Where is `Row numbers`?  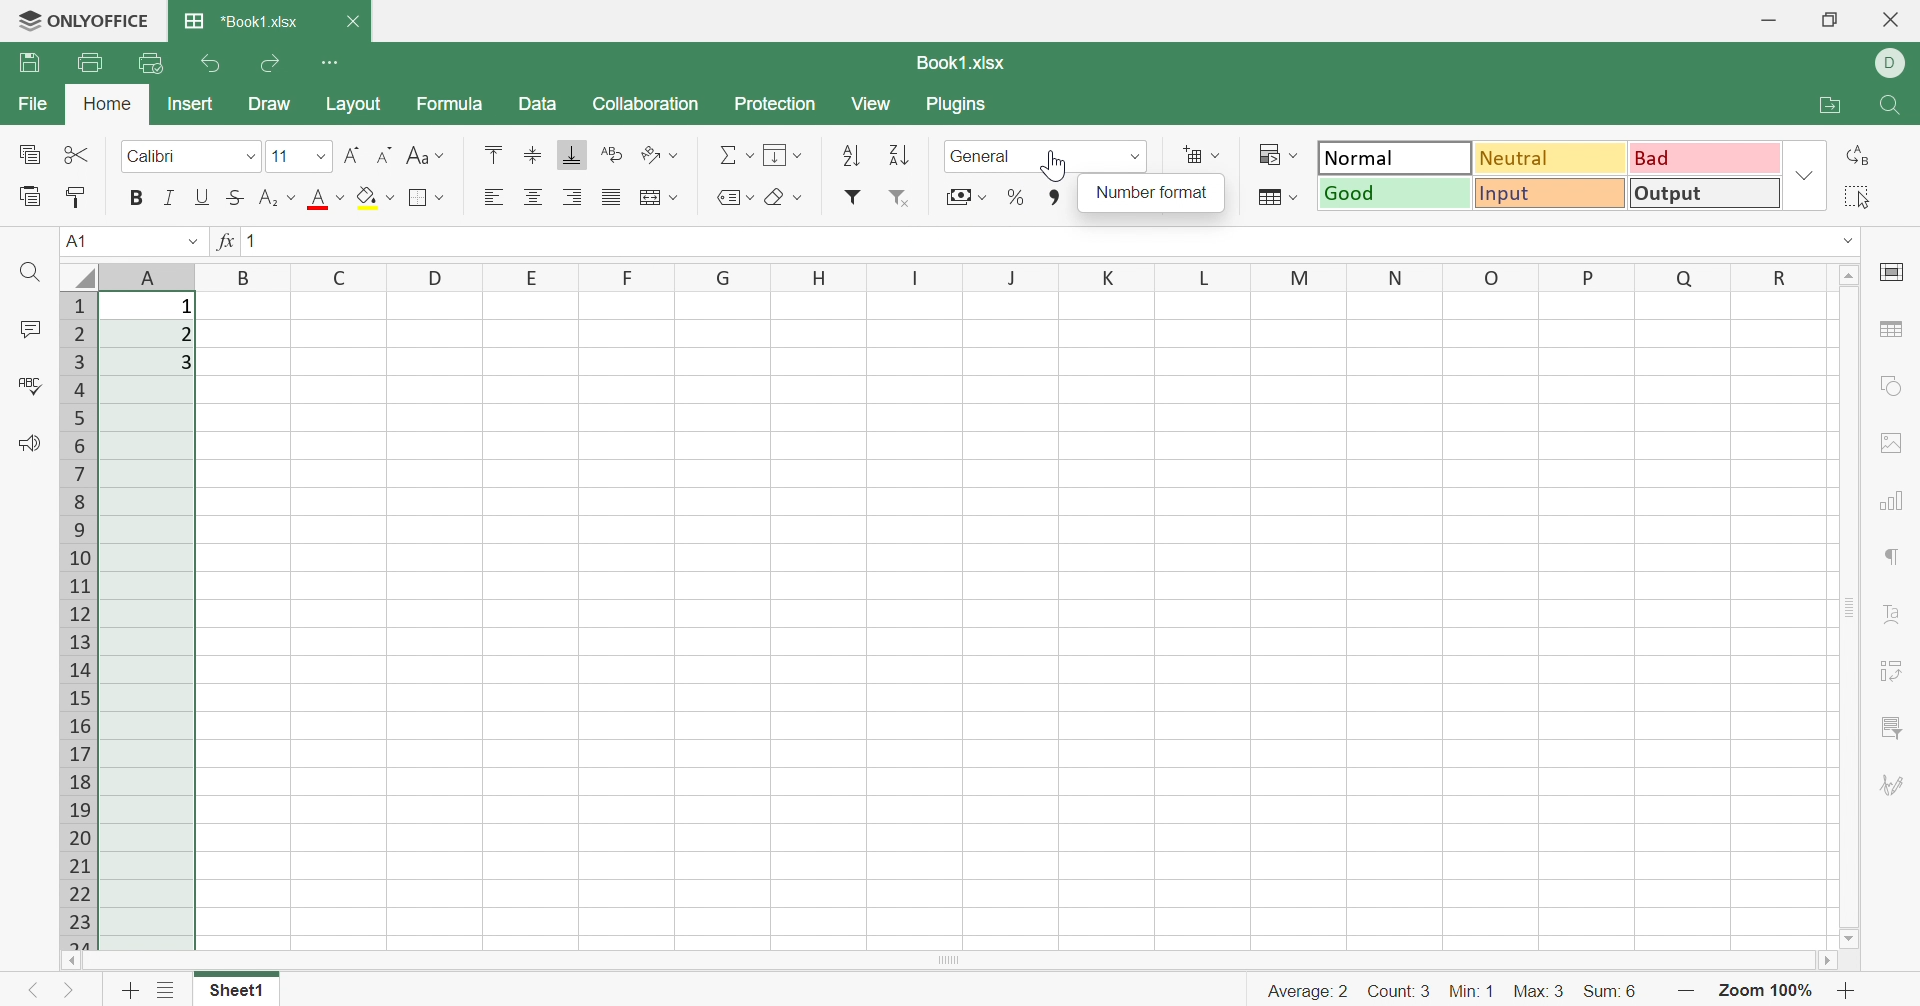
Row numbers is located at coordinates (79, 622).